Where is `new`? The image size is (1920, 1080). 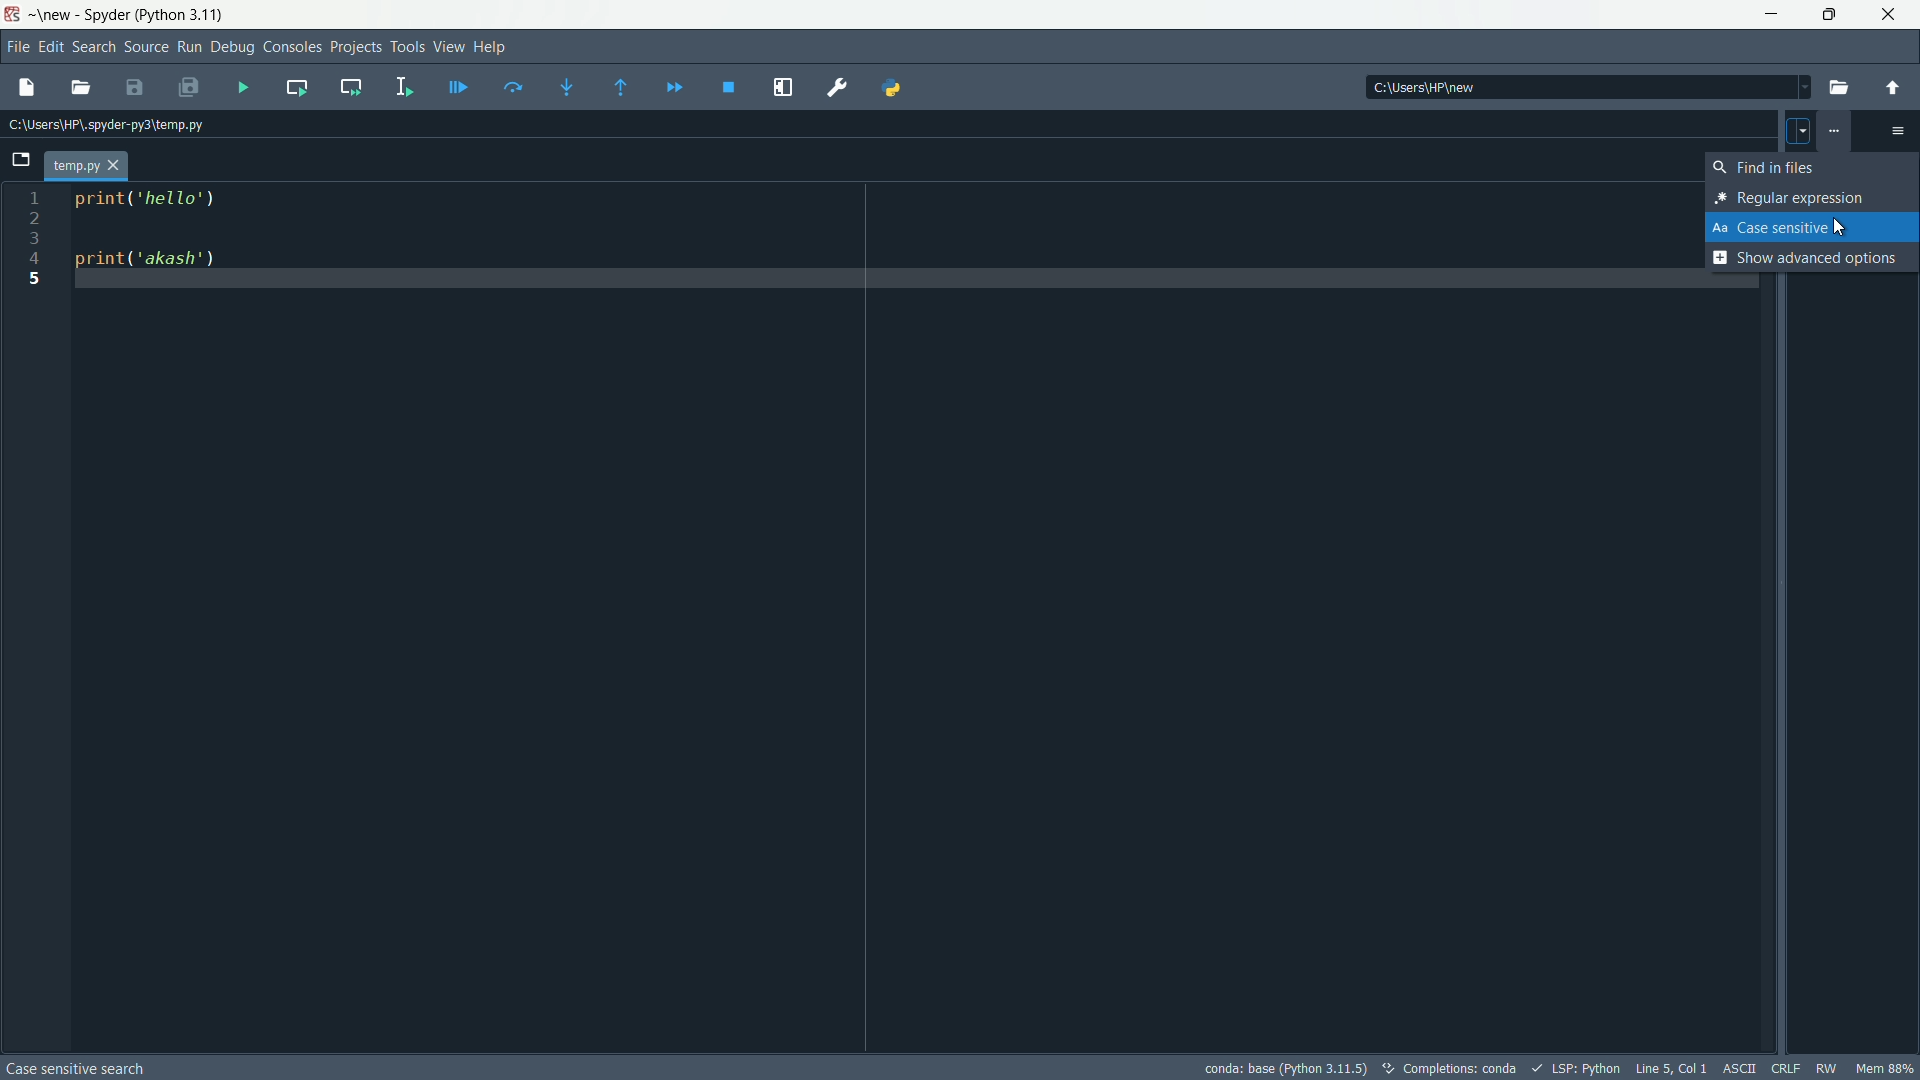 new is located at coordinates (53, 15).